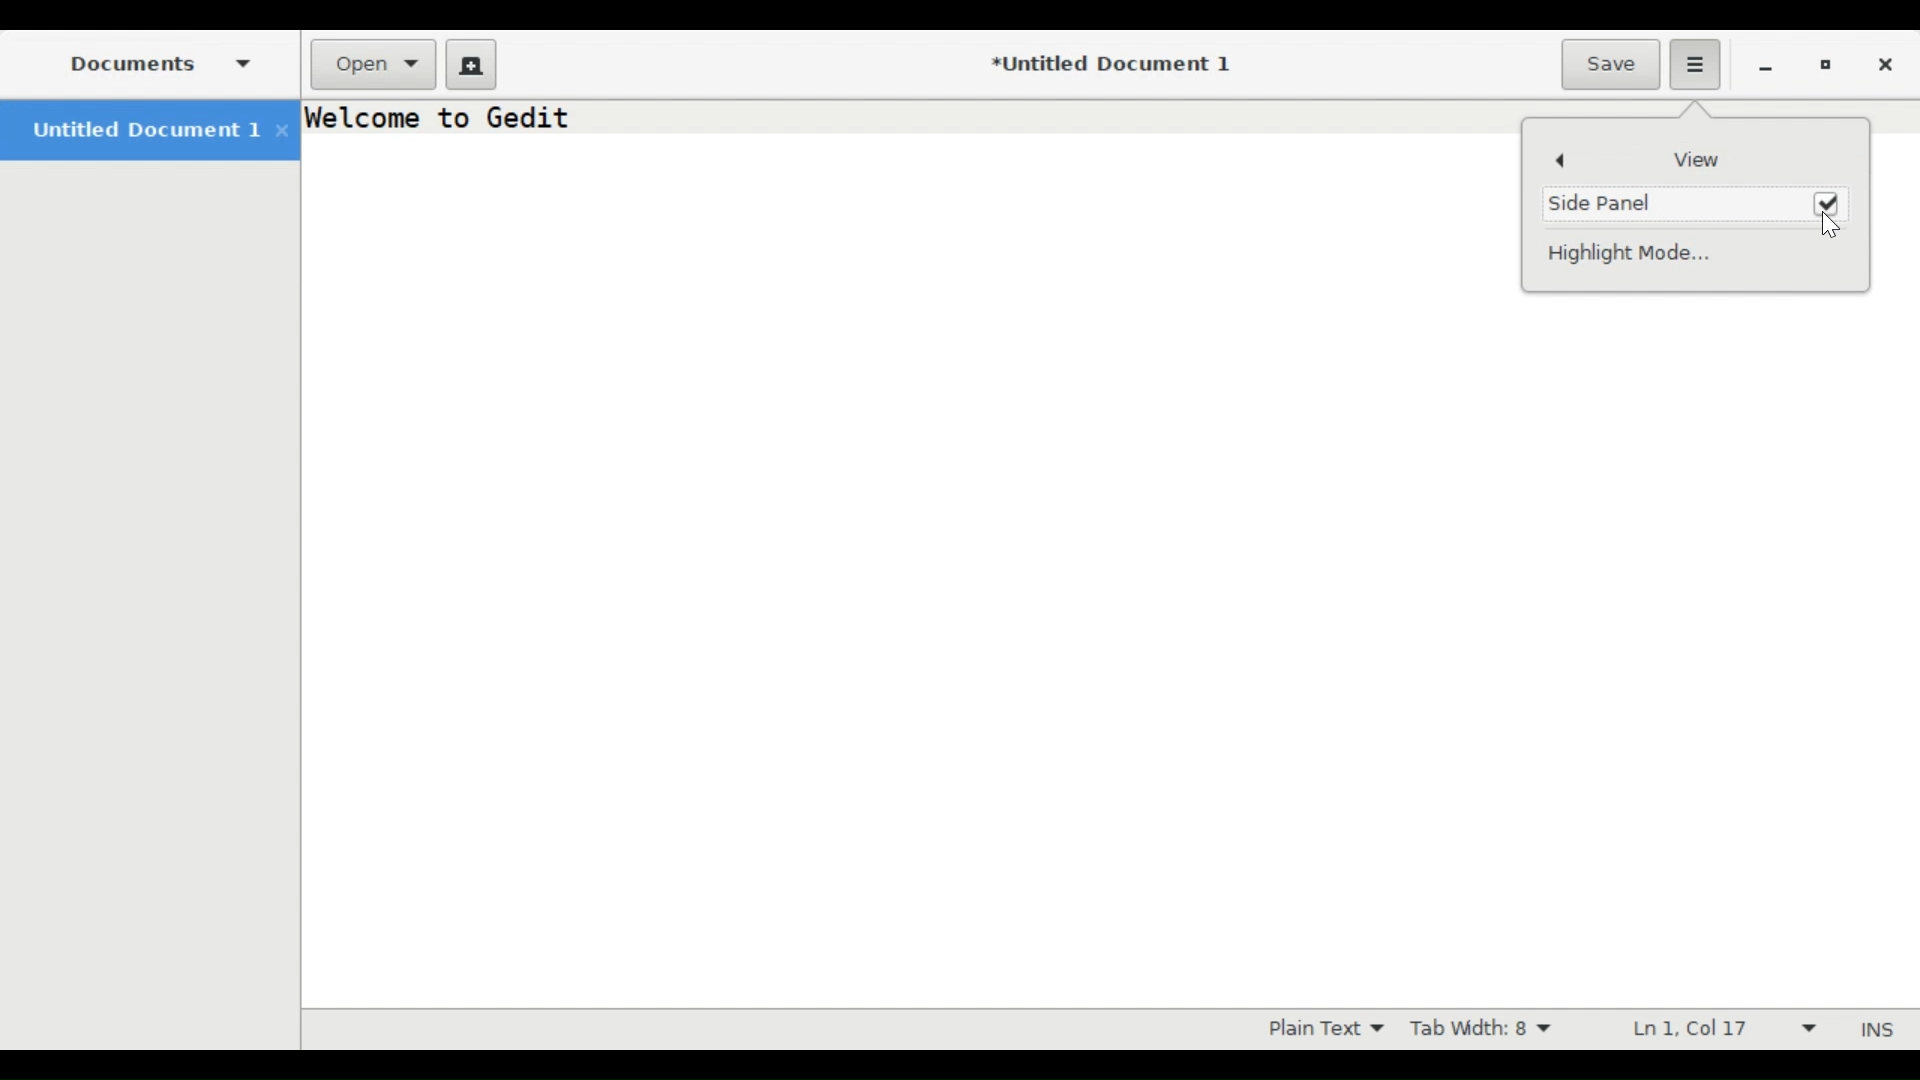 The height and width of the screenshot is (1080, 1920). I want to click on Untitled Document 1, so click(146, 130).